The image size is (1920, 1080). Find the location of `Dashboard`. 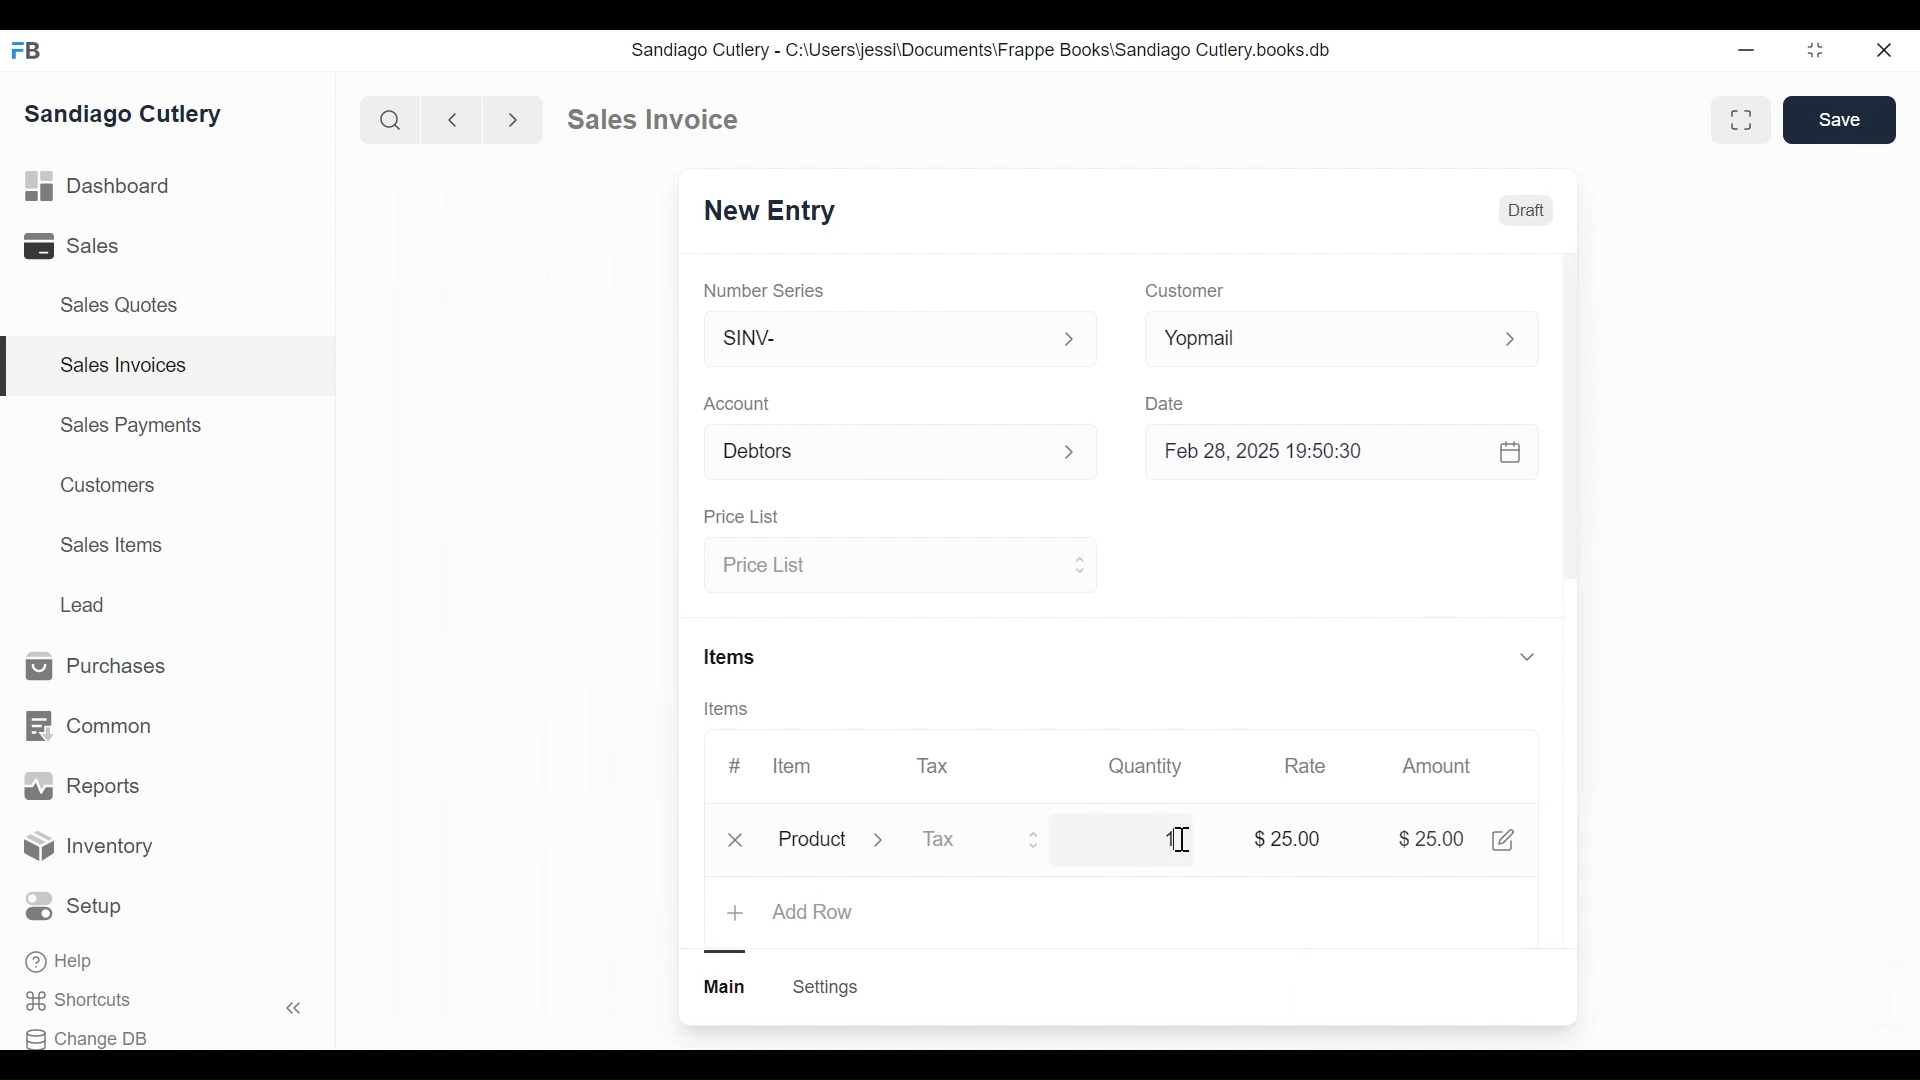

Dashboard is located at coordinates (99, 184).